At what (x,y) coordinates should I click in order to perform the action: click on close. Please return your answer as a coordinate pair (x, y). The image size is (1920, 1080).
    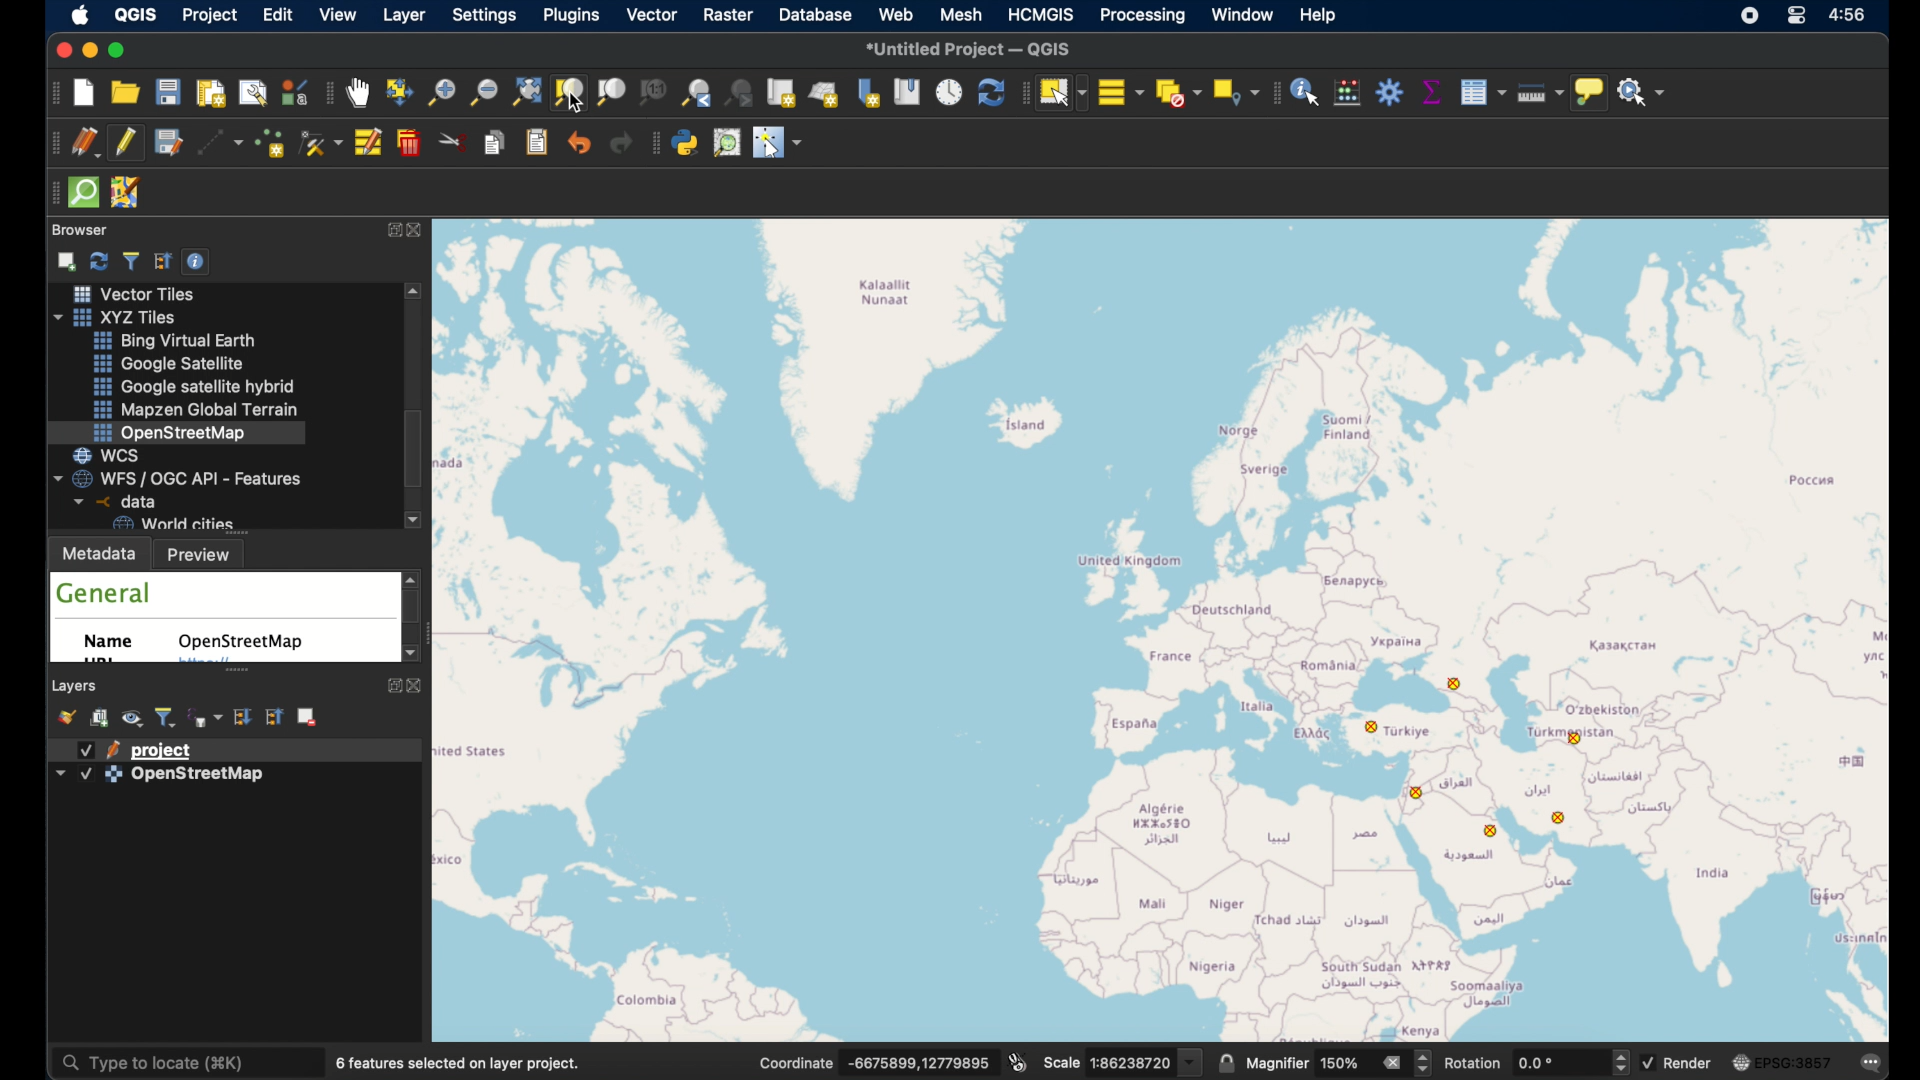
    Looking at the image, I should click on (415, 686).